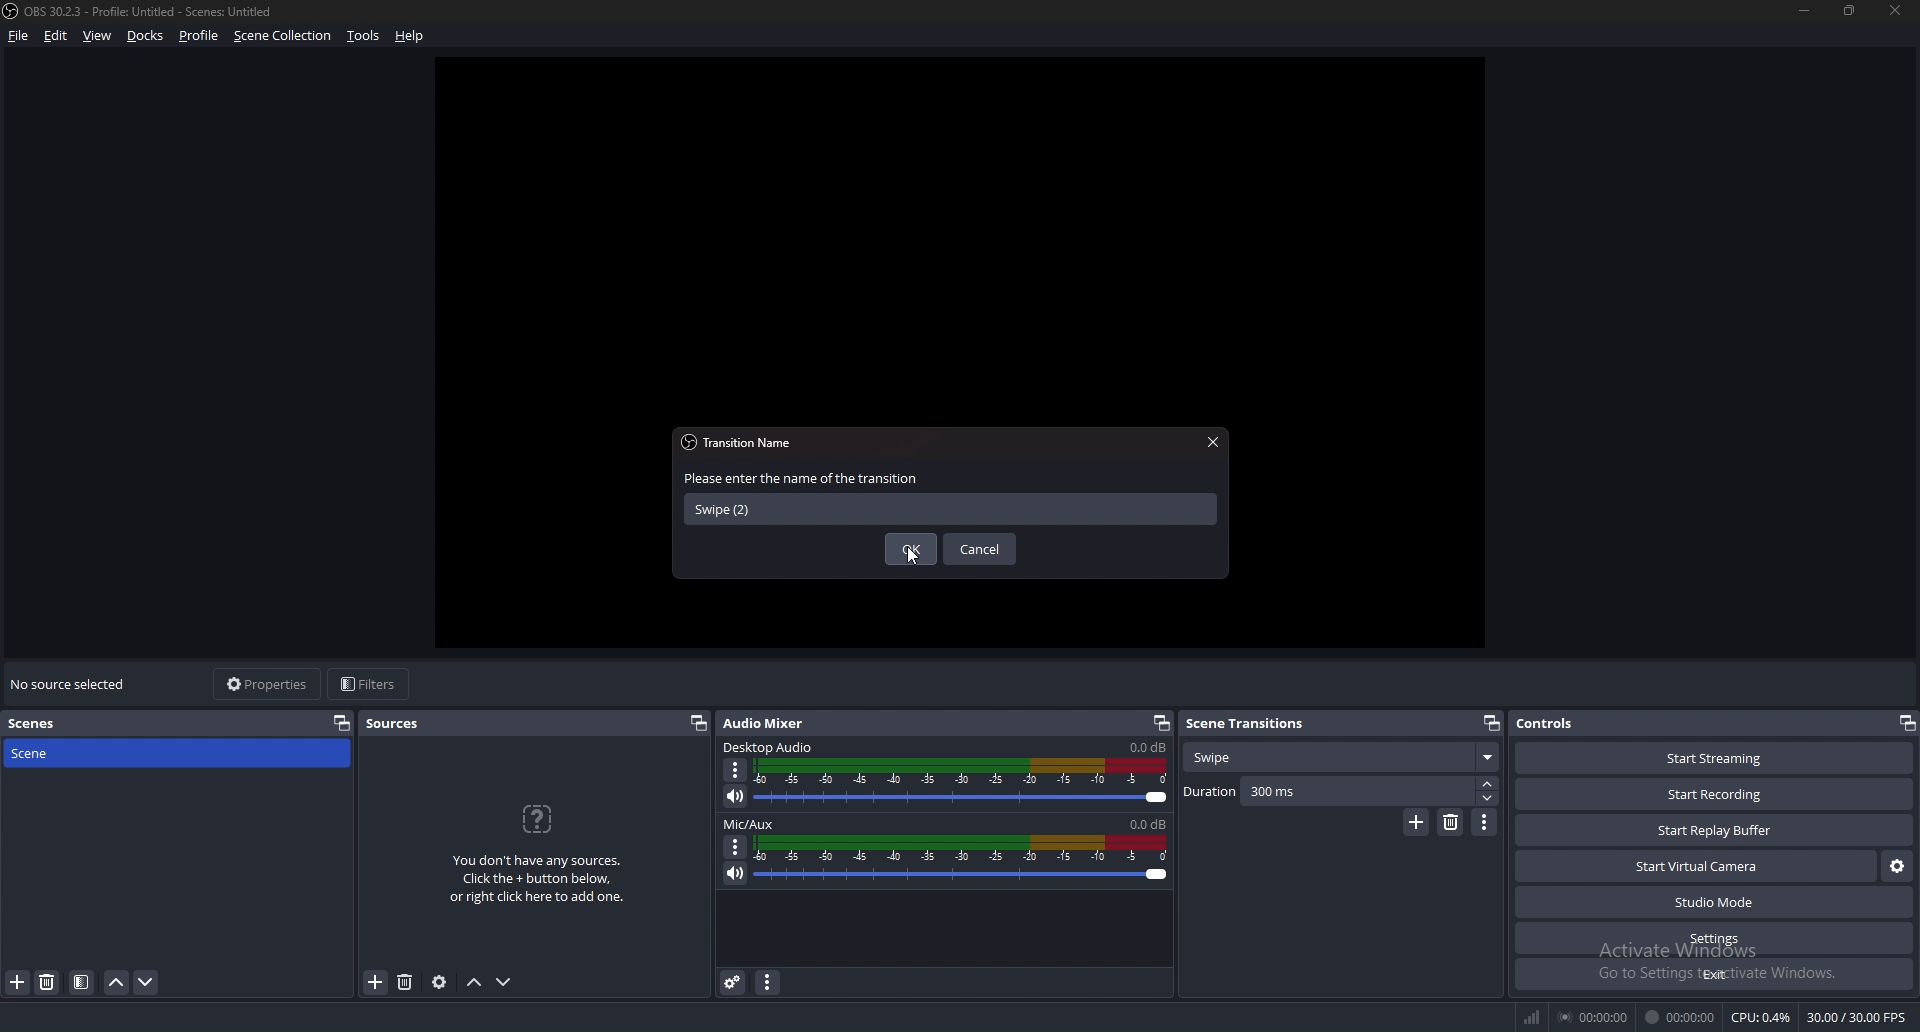 This screenshot has height=1032, width=1920. I want to click on sources, so click(394, 724).